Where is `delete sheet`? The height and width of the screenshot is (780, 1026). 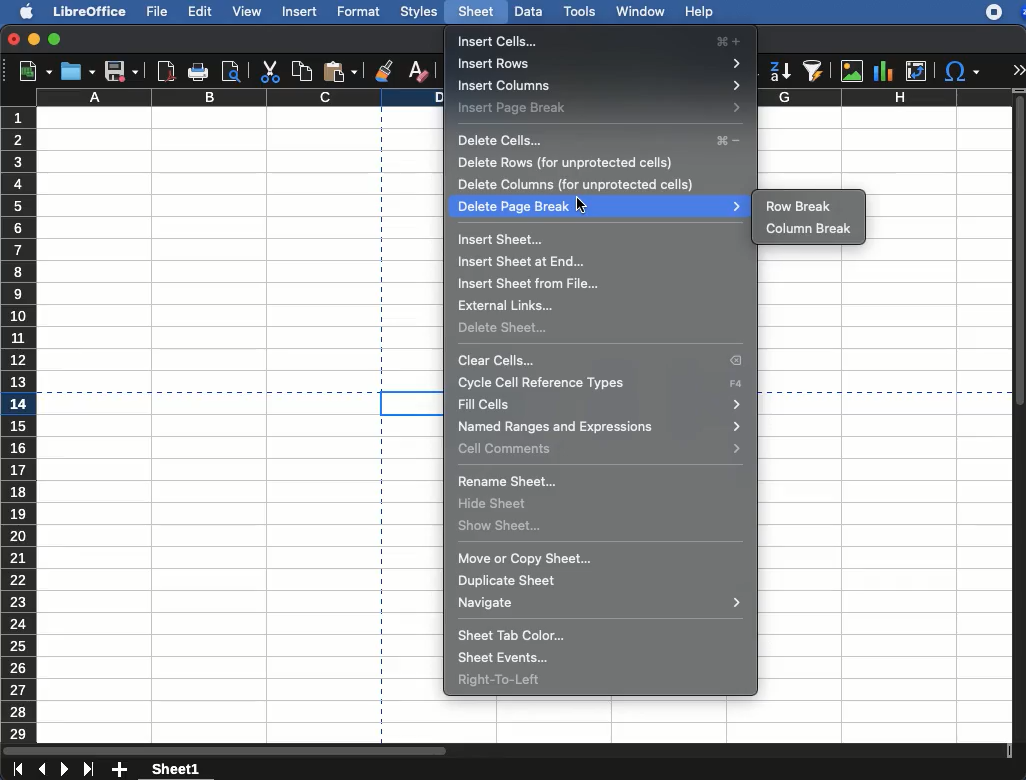
delete sheet is located at coordinates (505, 328).